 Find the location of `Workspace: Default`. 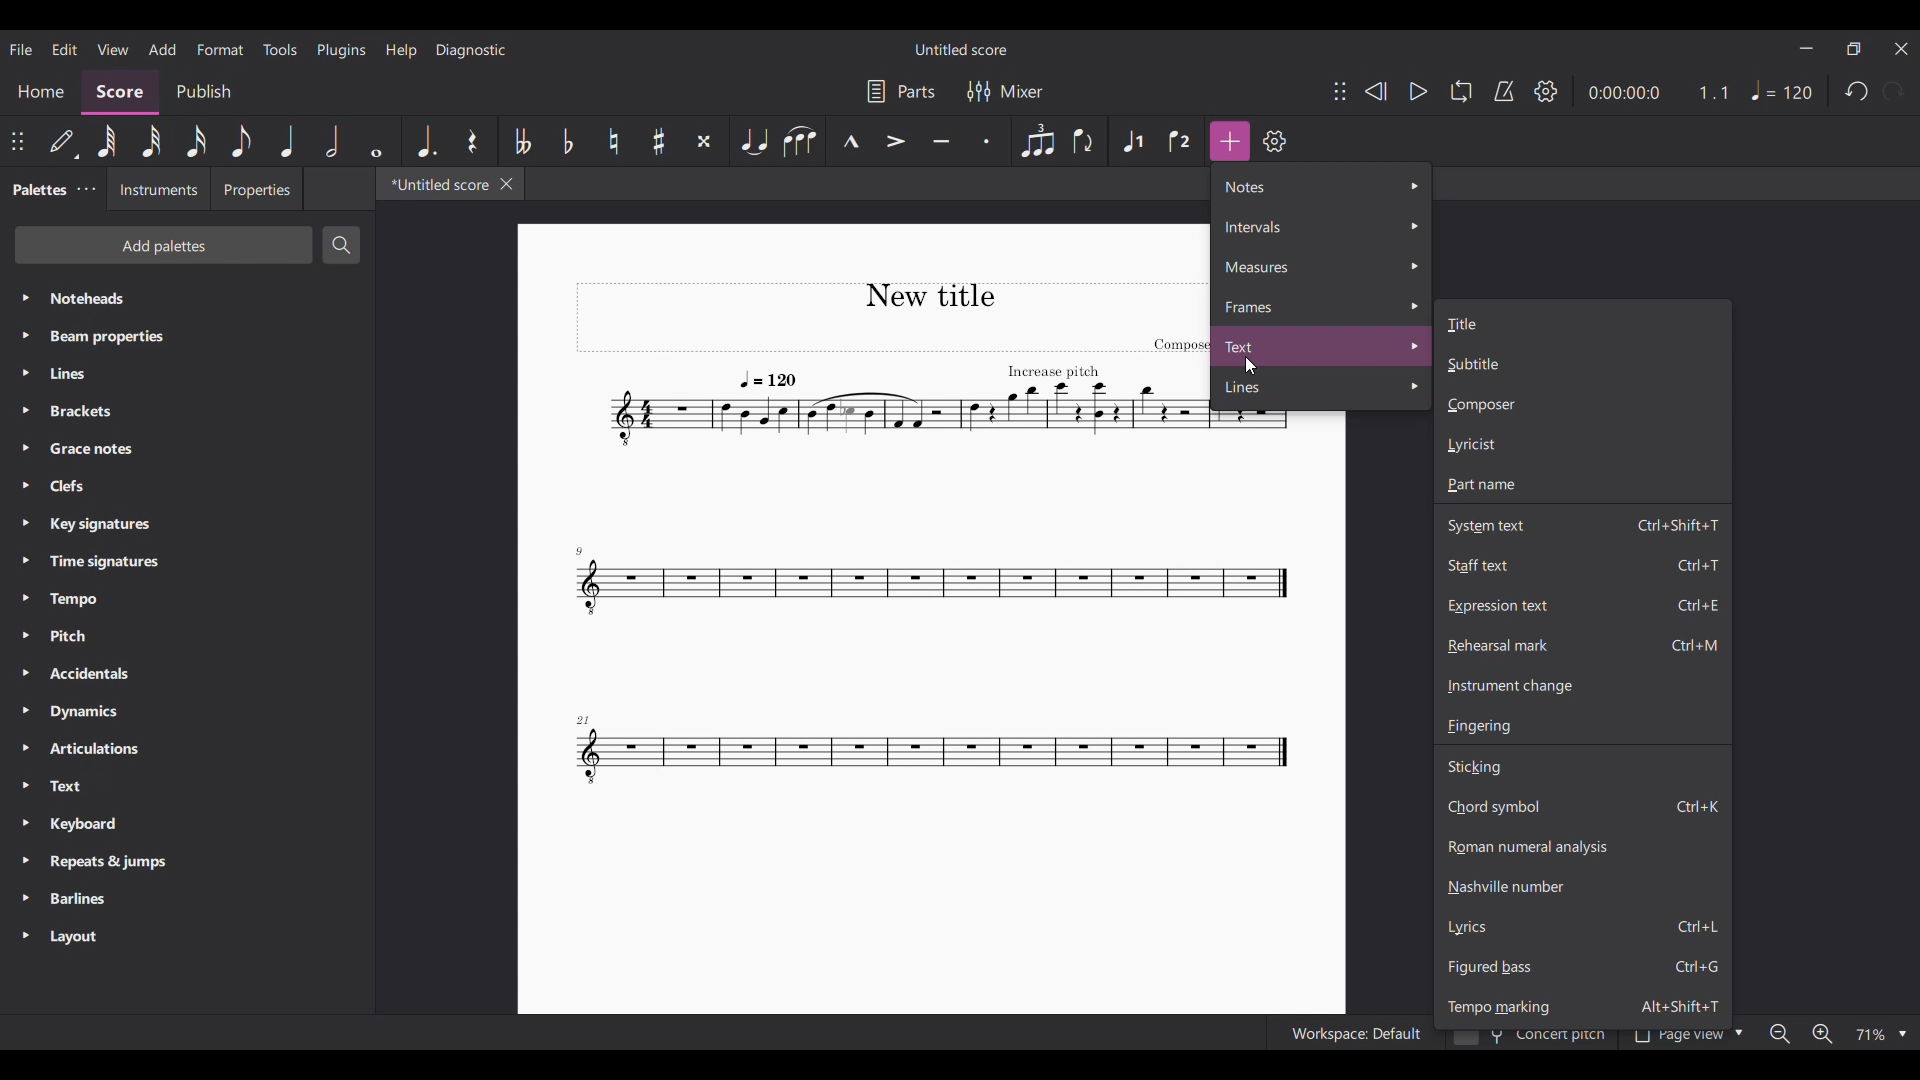

Workspace: Default is located at coordinates (1350, 1032).